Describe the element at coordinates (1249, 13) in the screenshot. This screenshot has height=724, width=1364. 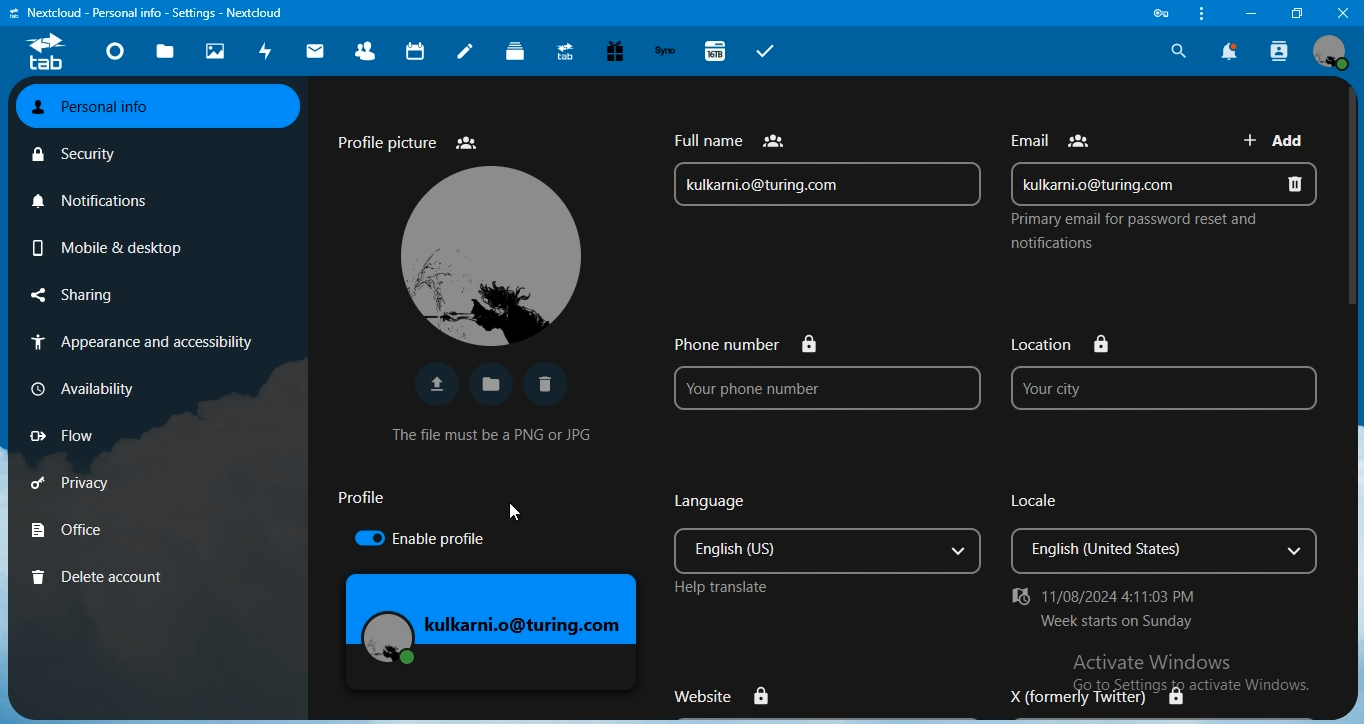
I see `minimize` at that location.